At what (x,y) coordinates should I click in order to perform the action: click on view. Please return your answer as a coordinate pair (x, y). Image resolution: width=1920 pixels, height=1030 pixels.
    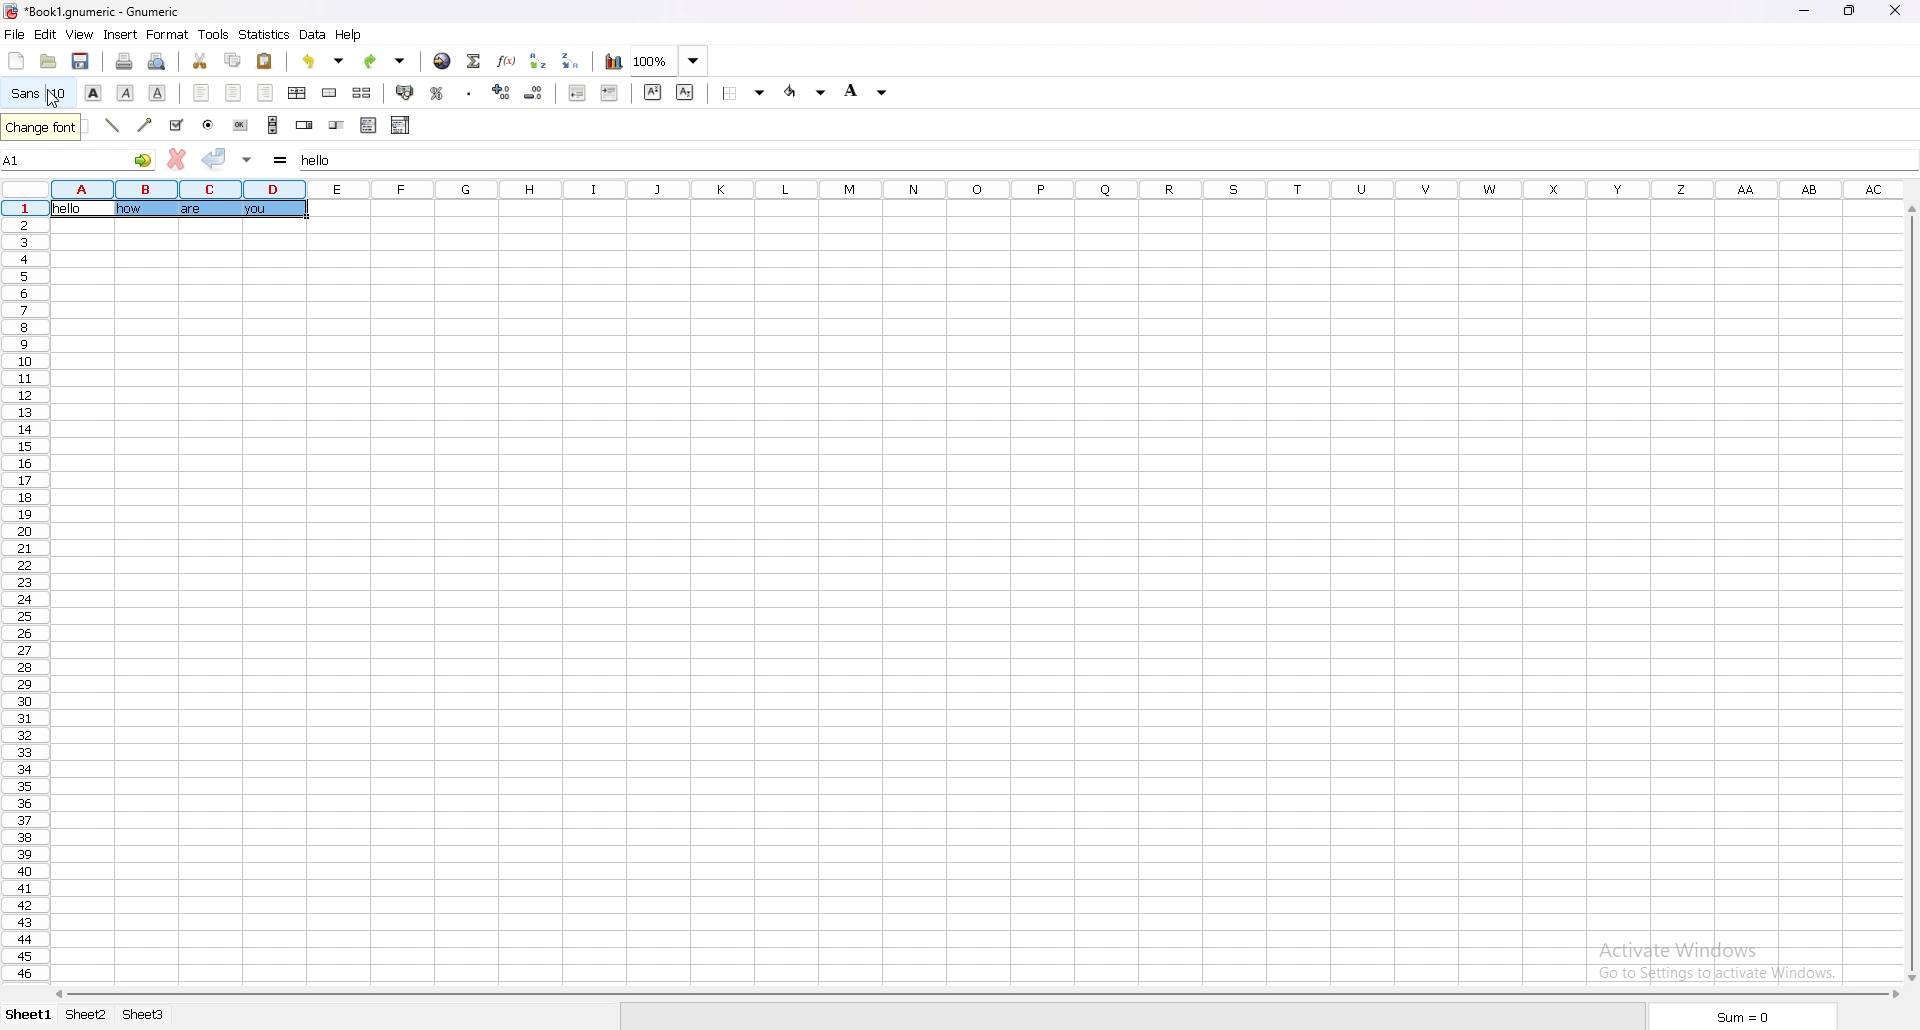
    Looking at the image, I should click on (80, 35).